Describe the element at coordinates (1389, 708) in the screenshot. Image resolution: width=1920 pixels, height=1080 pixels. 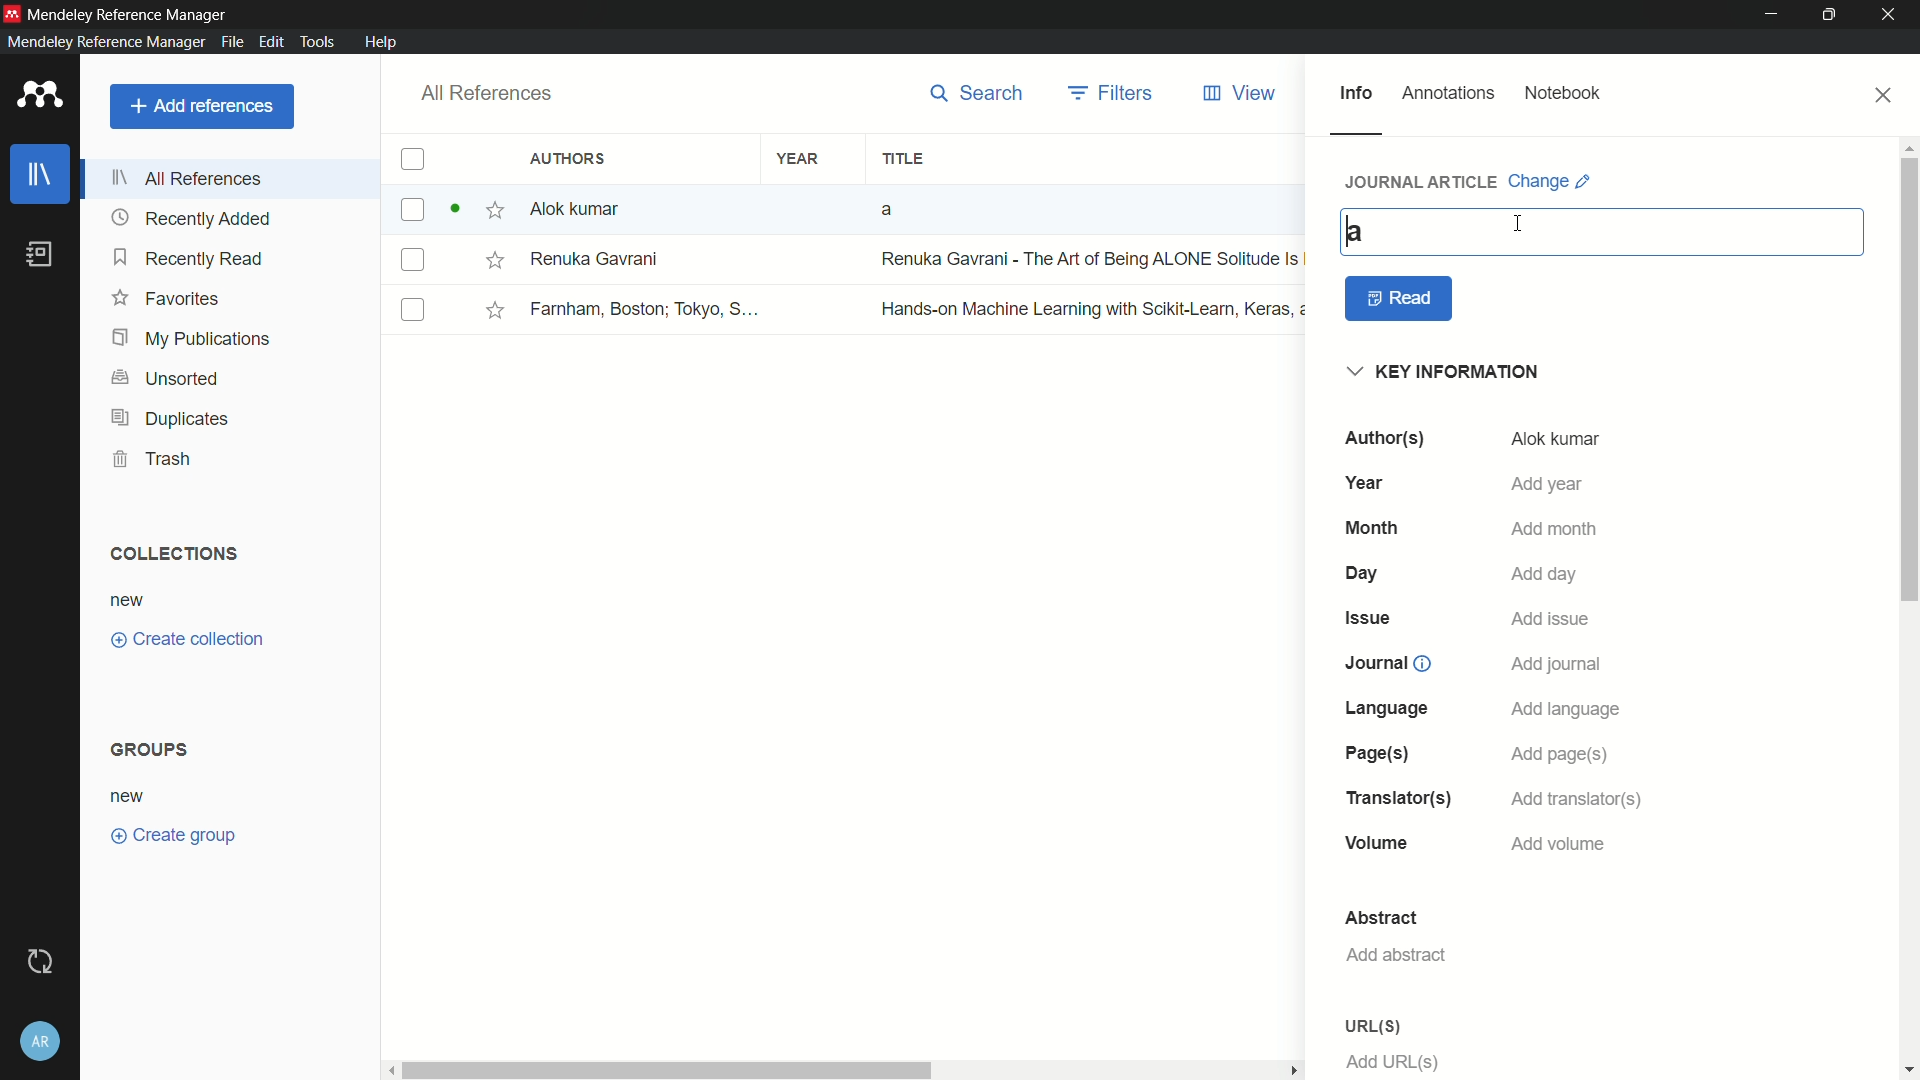
I see `language` at that location.